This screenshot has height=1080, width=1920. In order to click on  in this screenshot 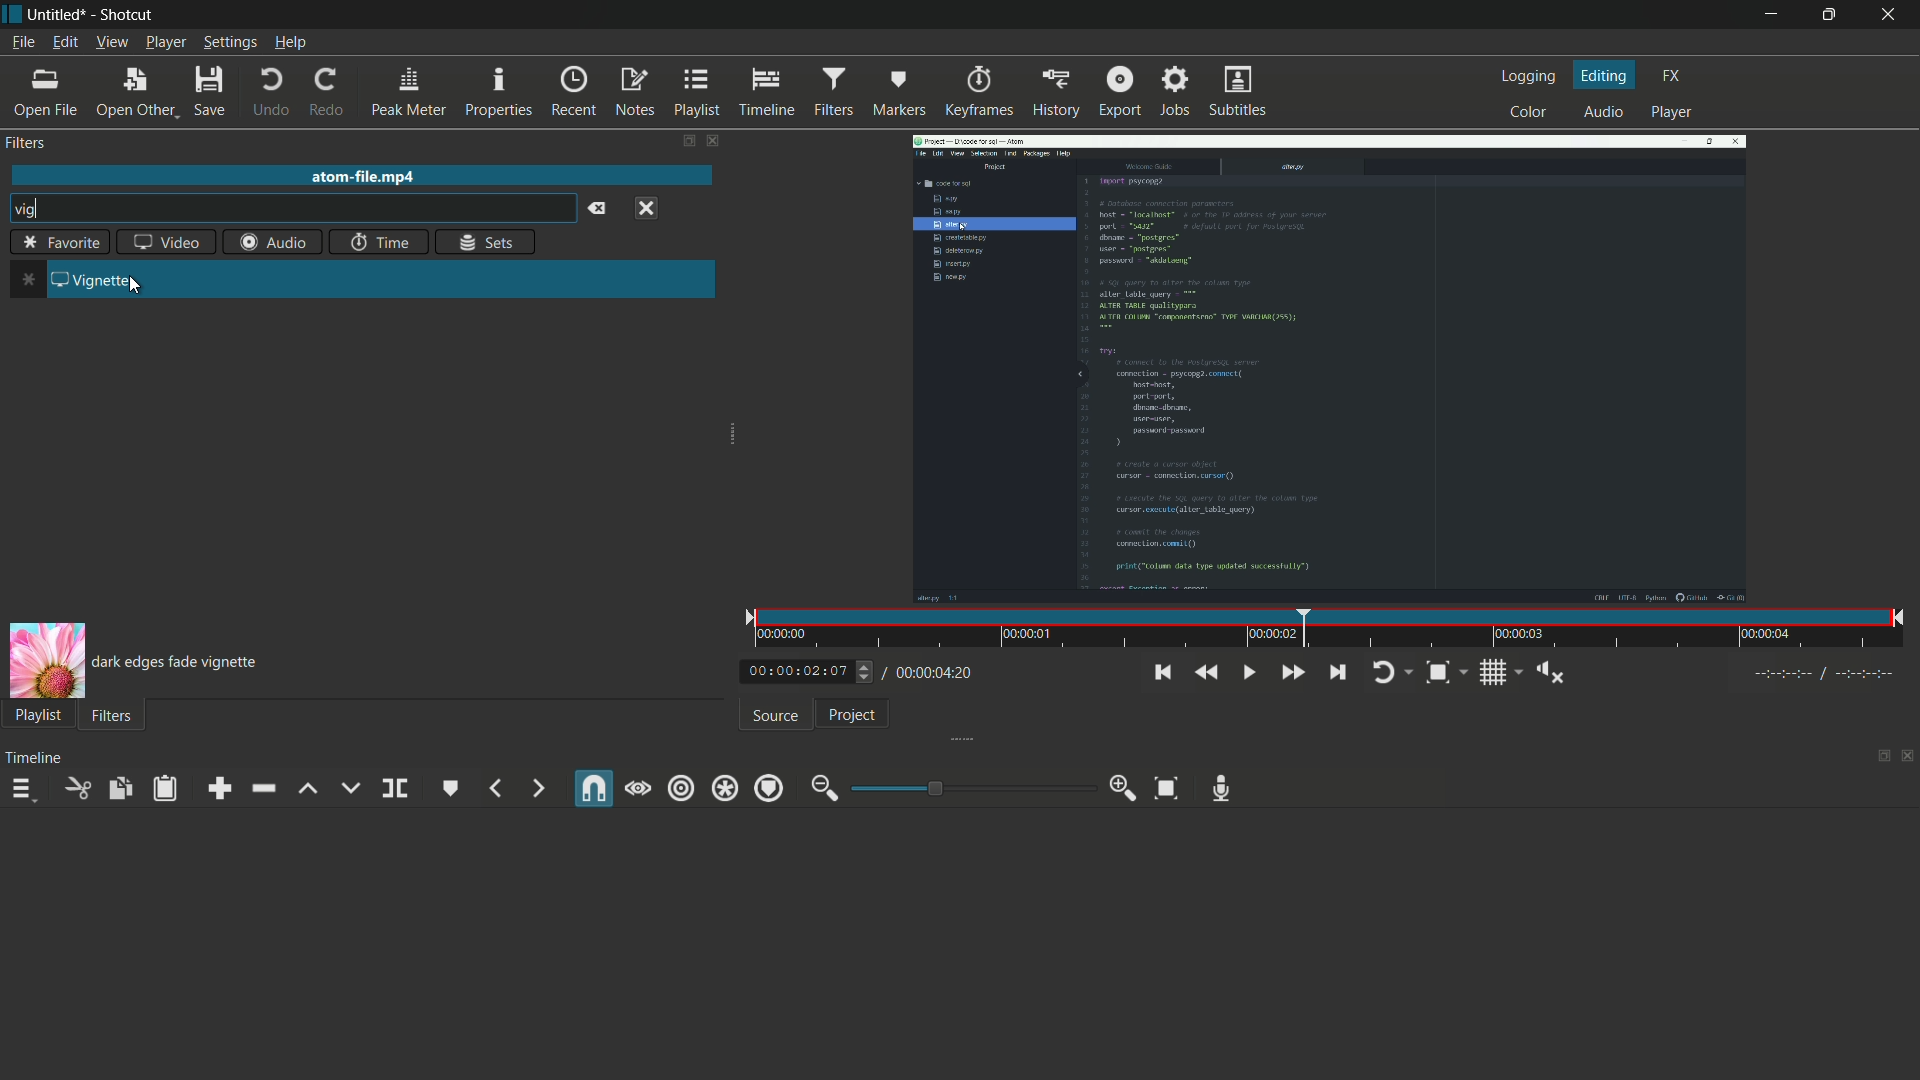, I will do `click(853, 714)`.